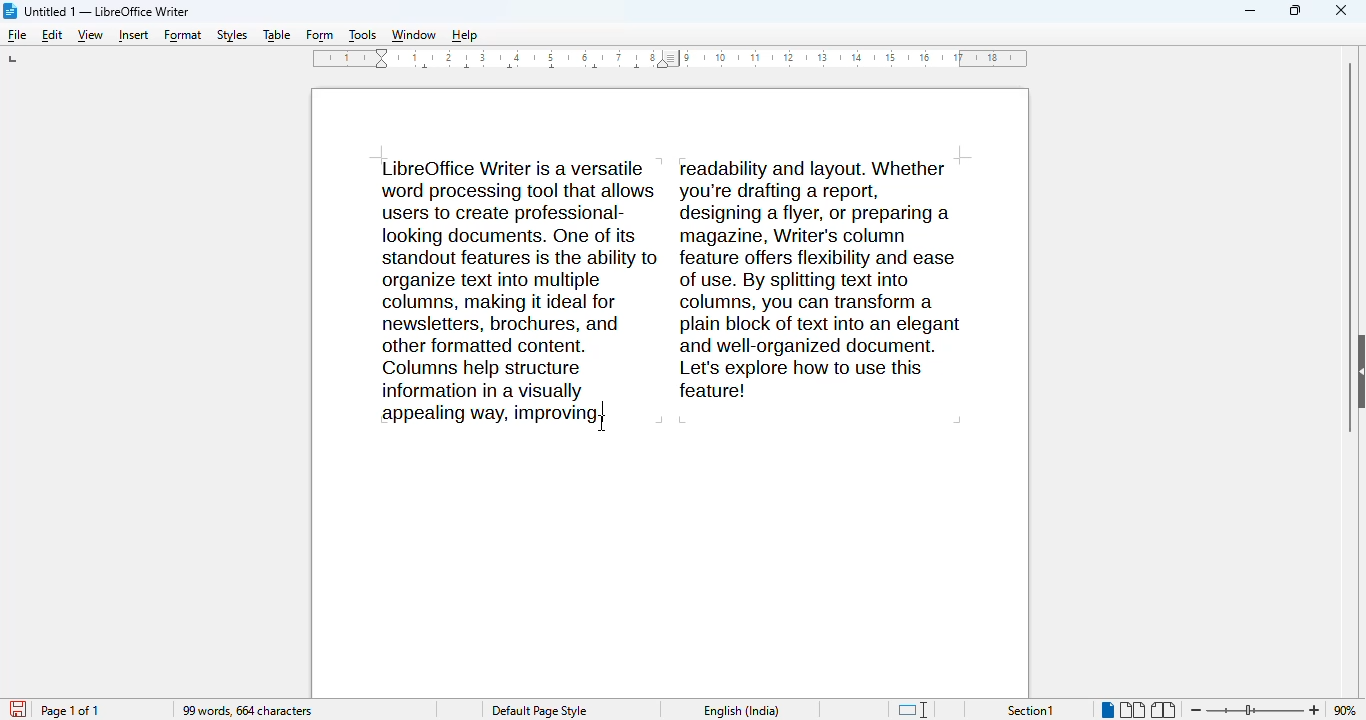 Image resolution: width=1366 pixels, height=720 pixels. Describe the element at coordinates (513, 71) in the screenshot. I see `center tab` at that location.